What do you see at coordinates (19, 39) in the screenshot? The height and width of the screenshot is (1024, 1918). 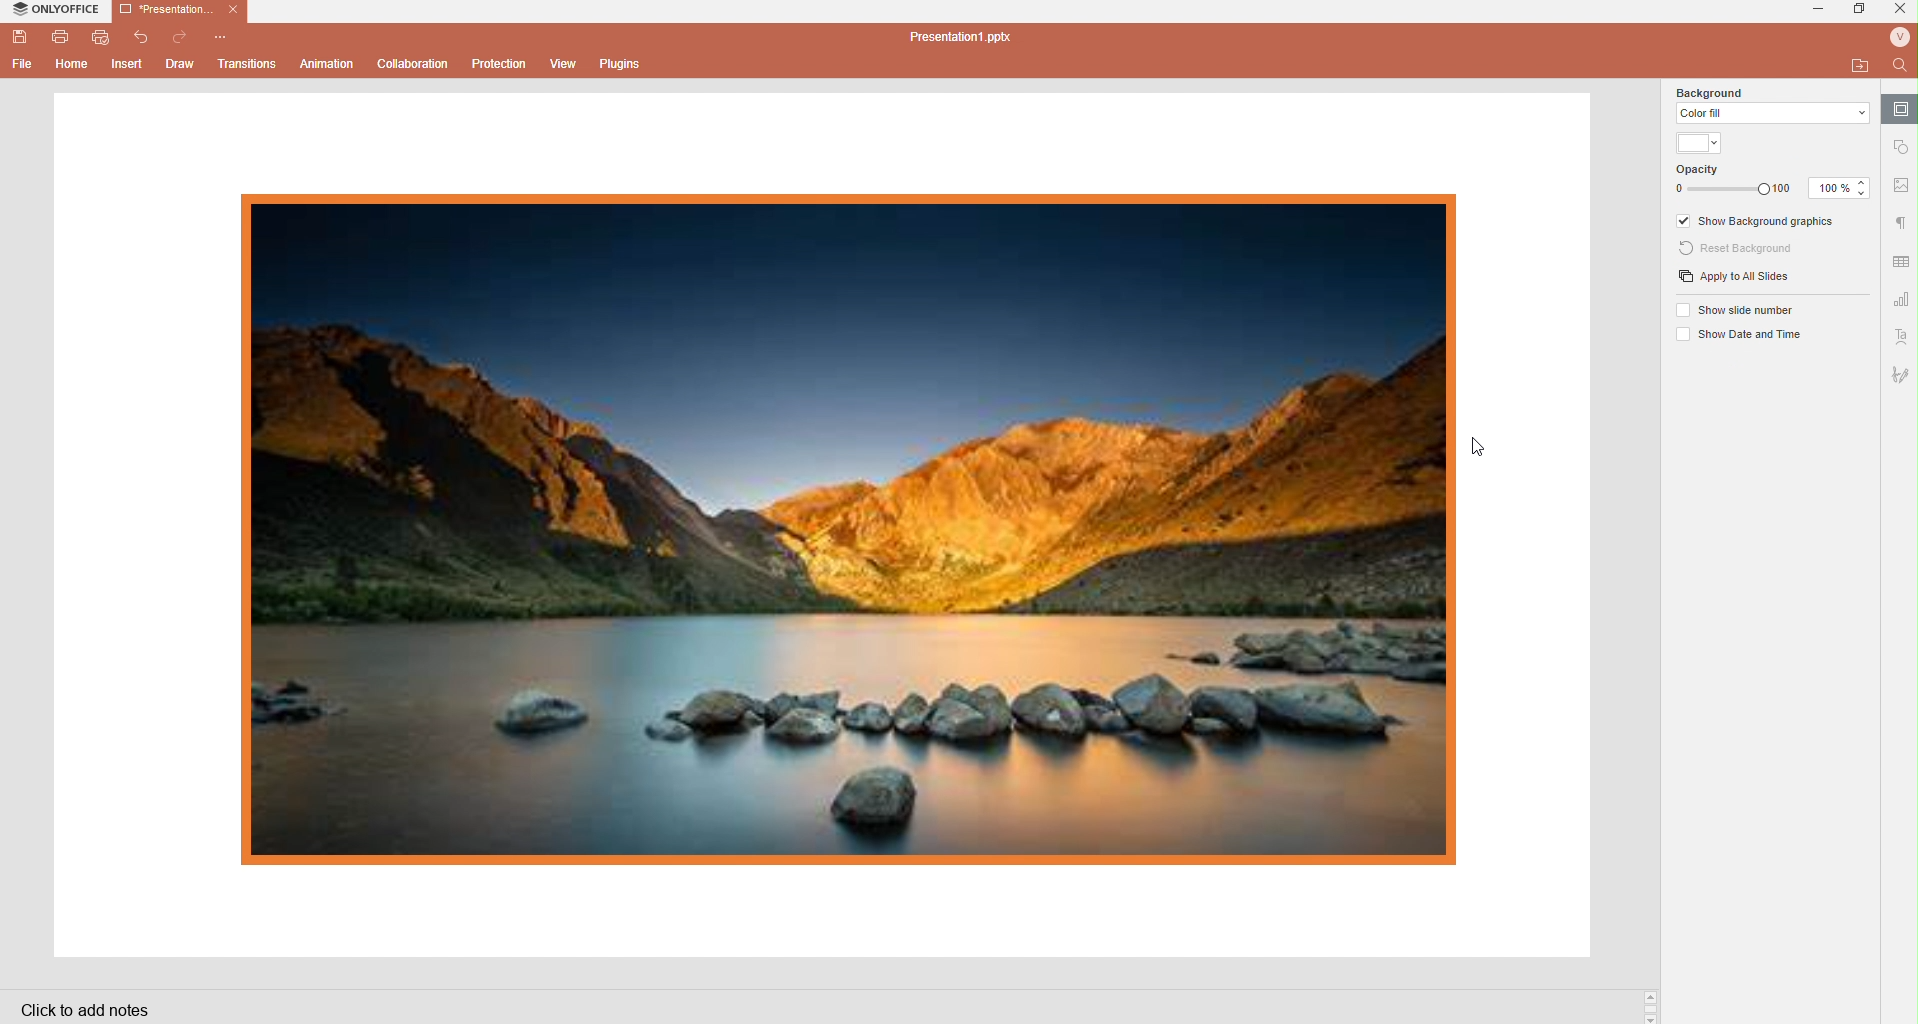 I see `Save file` at bounding box center [19, 39].